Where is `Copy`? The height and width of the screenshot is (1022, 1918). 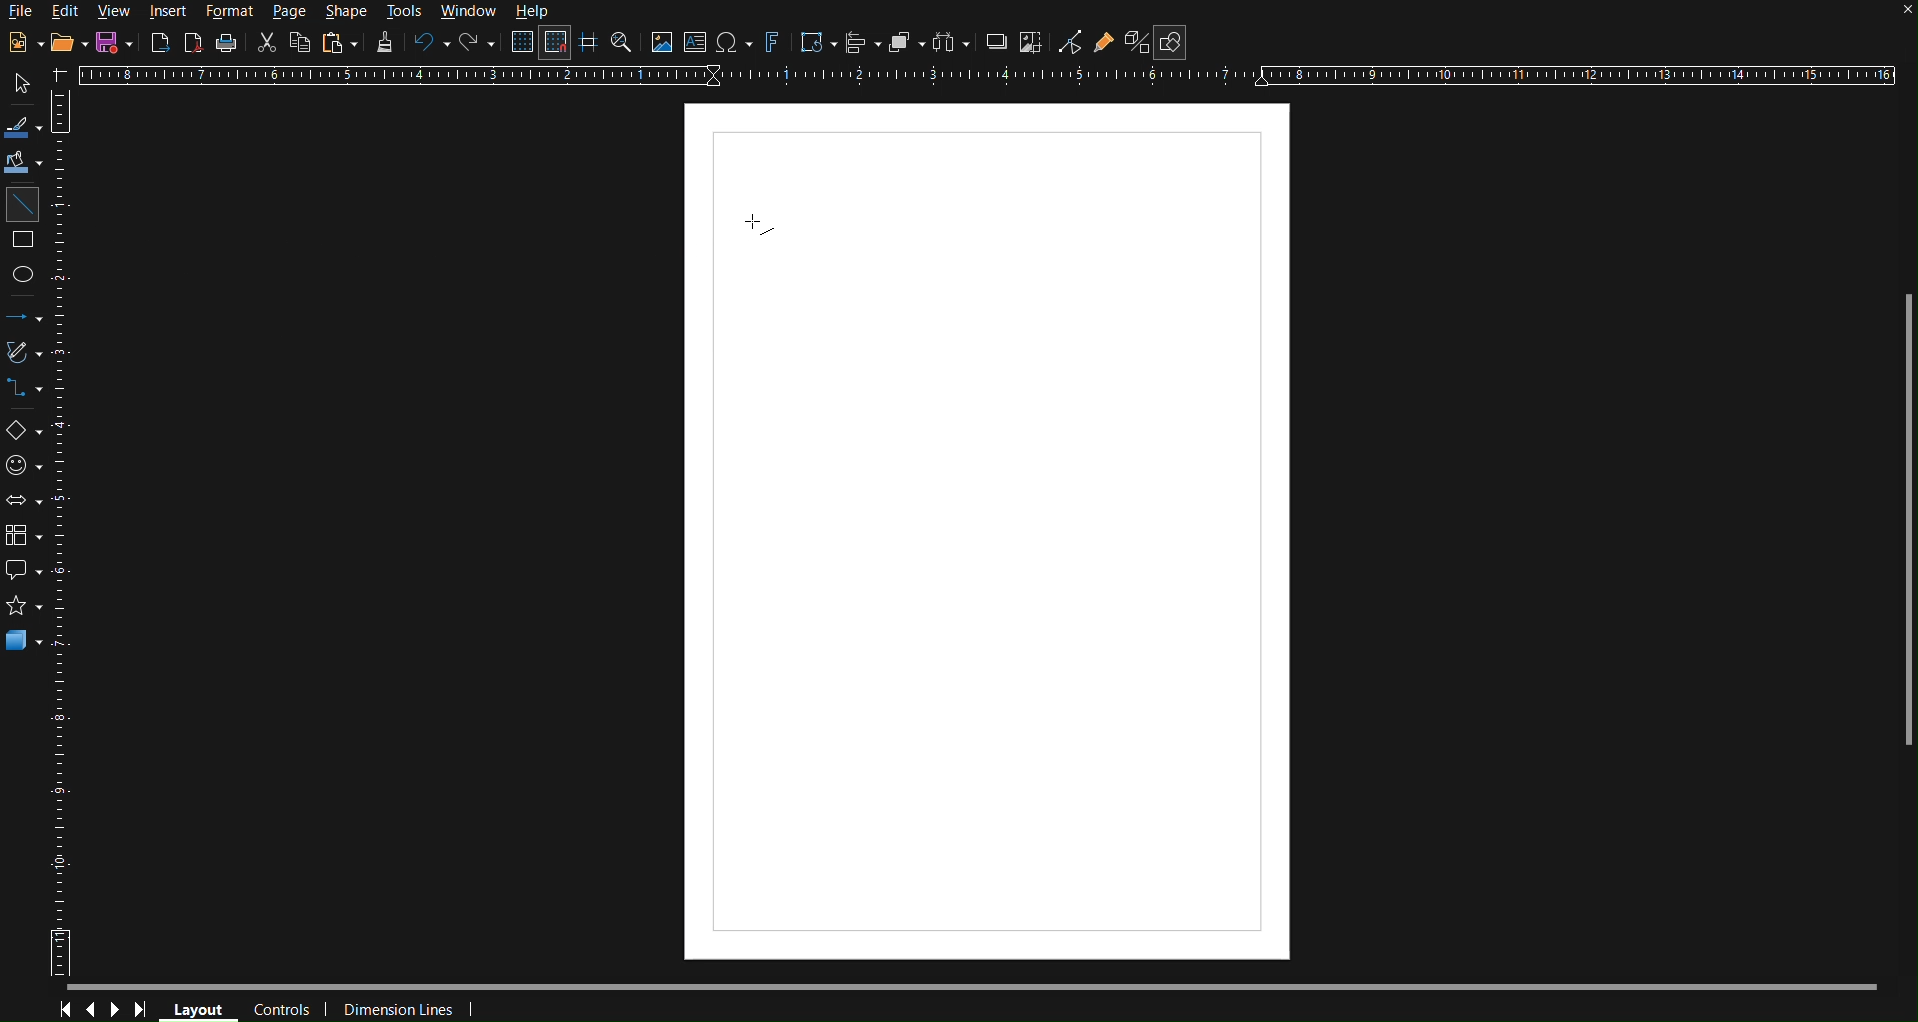
Copy is located at coordinates (298, 43).